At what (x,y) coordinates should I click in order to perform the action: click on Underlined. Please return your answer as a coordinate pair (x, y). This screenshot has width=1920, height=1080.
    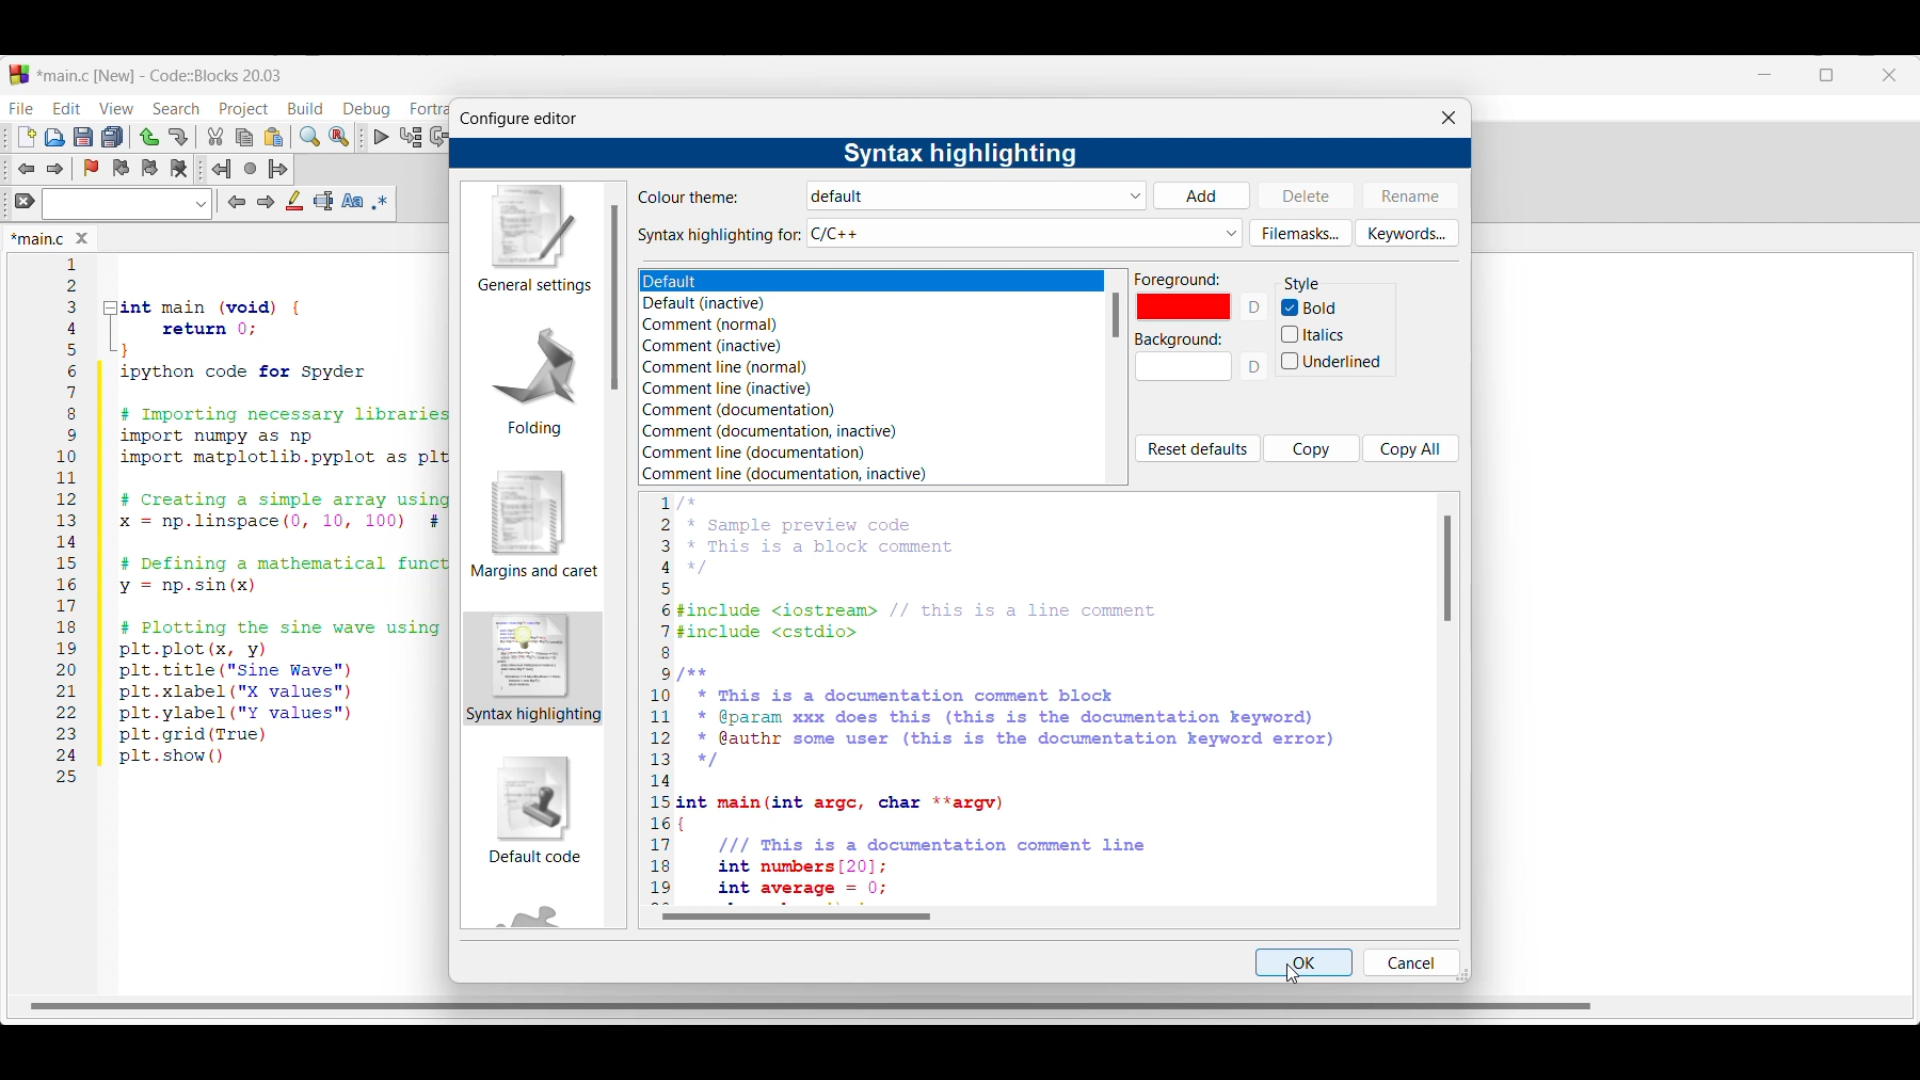
    Looking at the image, I should click on (1334, 363).